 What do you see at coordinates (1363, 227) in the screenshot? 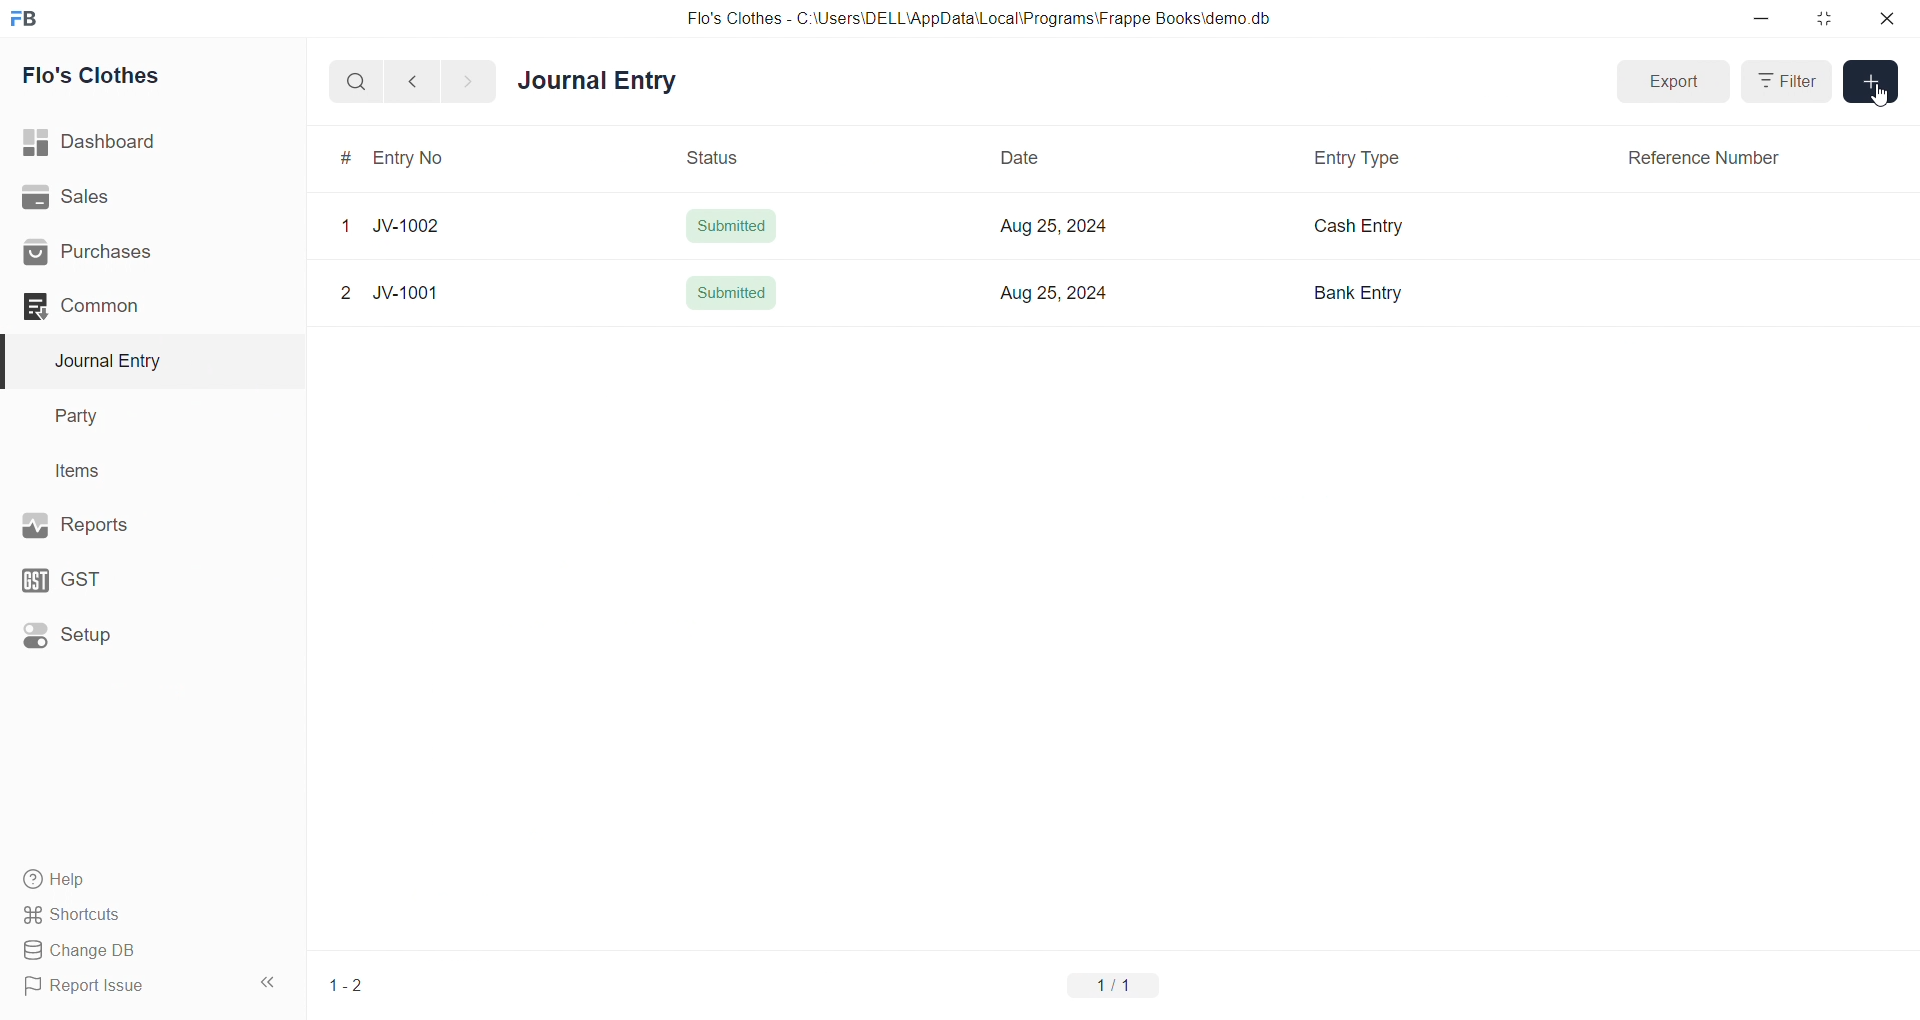
I see `Cash Entry` at bounding box center [1363, 227].